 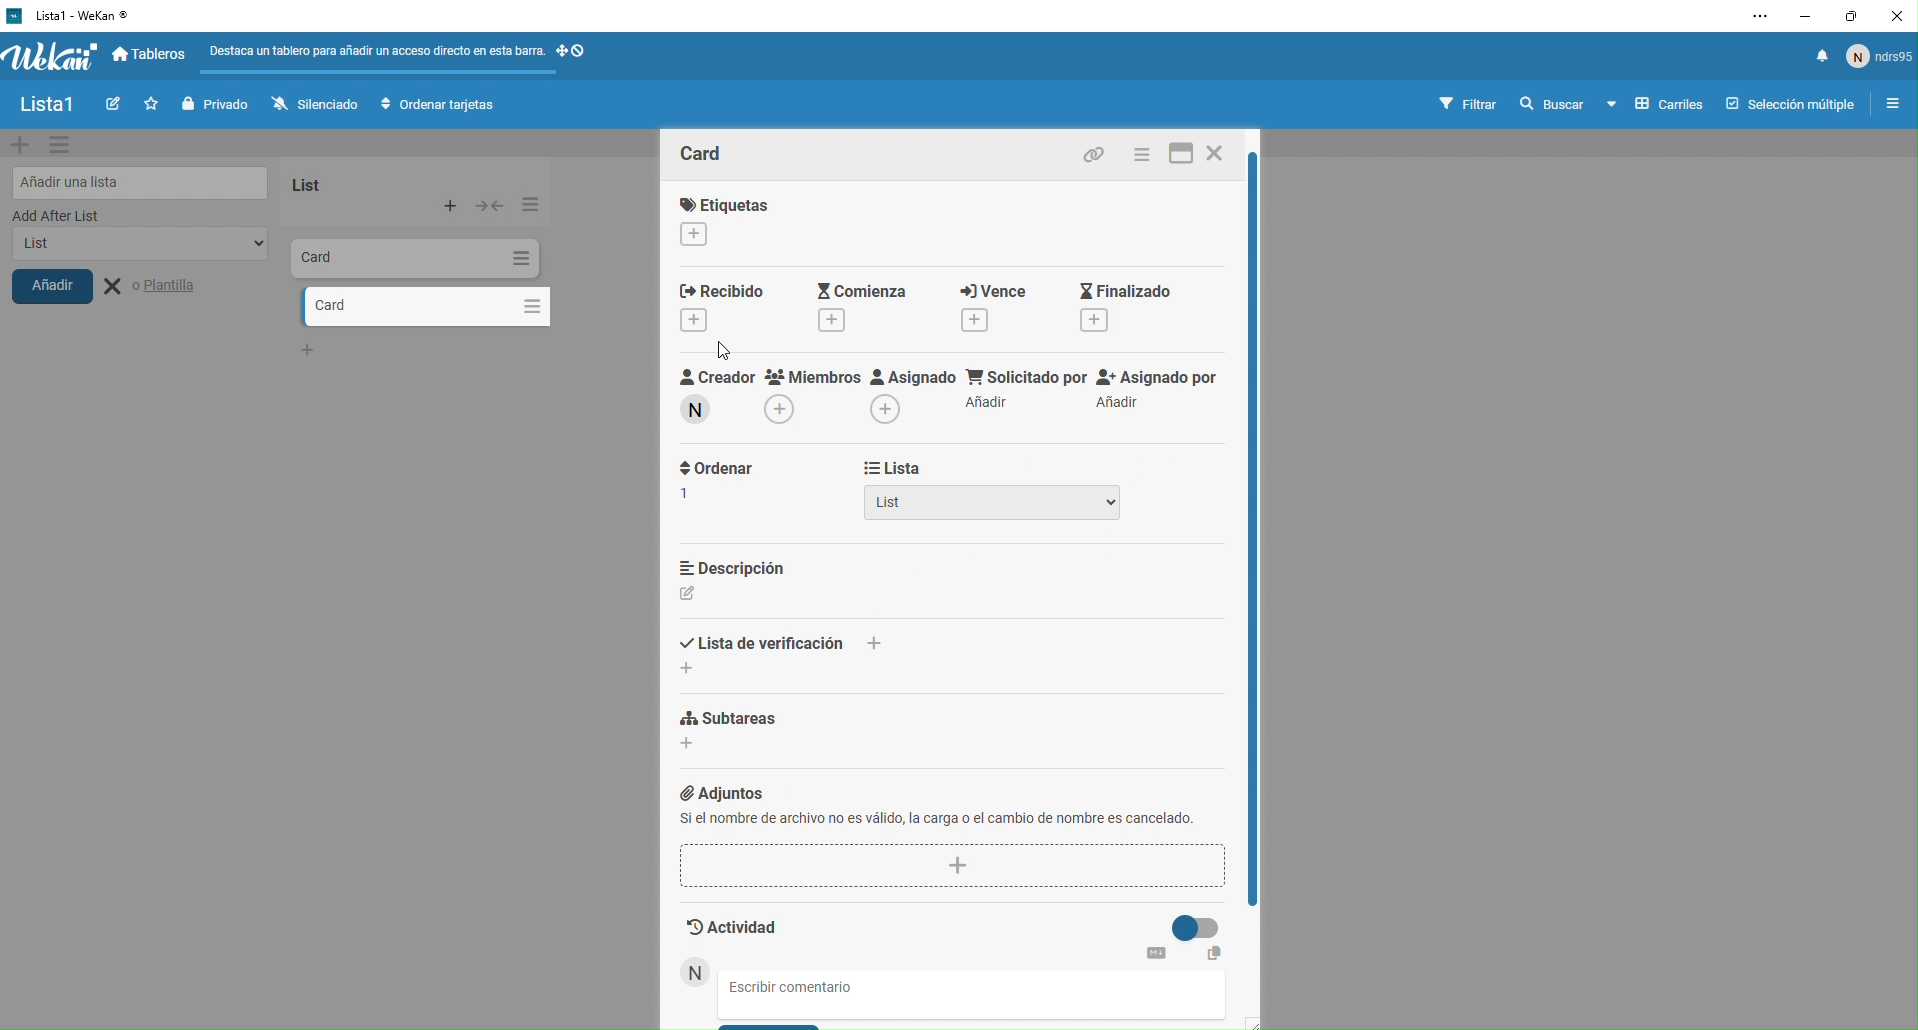 I want to click on Escribir comentario, so click(x=811, y=988).